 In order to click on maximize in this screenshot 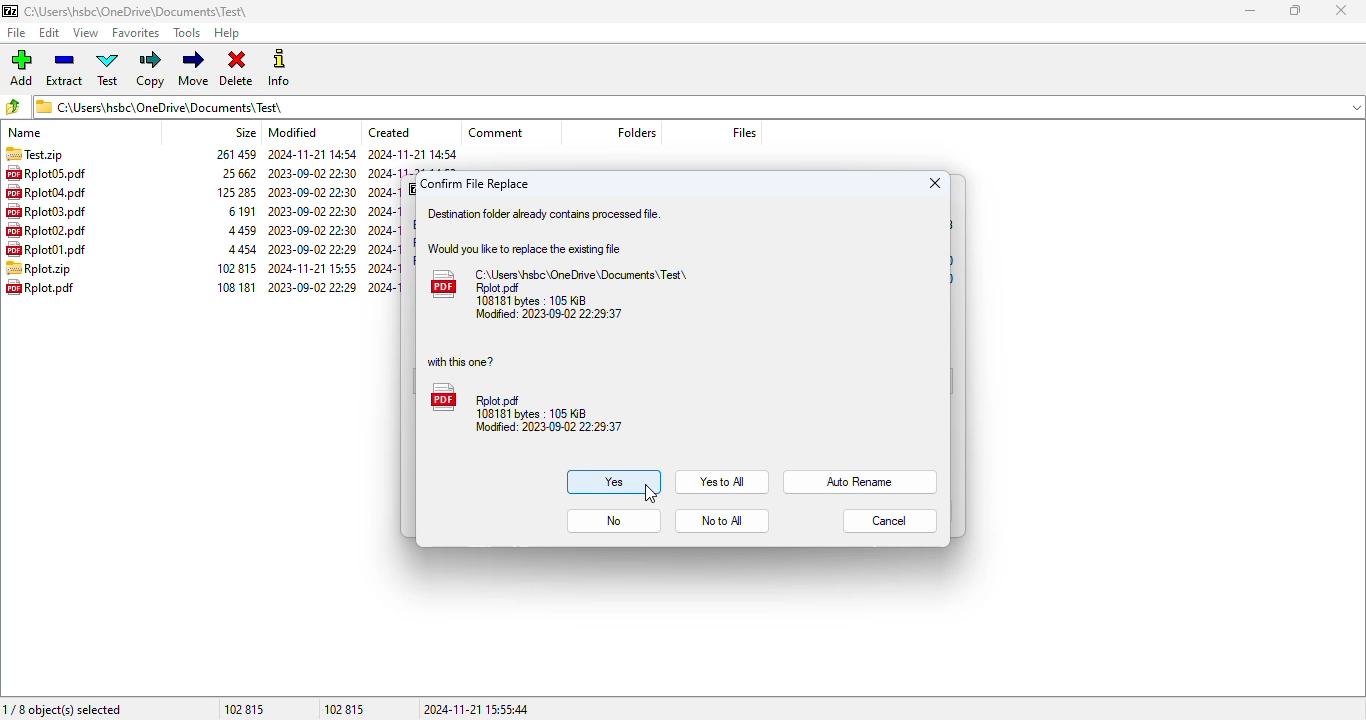, I will do `click(1294, 10)`.